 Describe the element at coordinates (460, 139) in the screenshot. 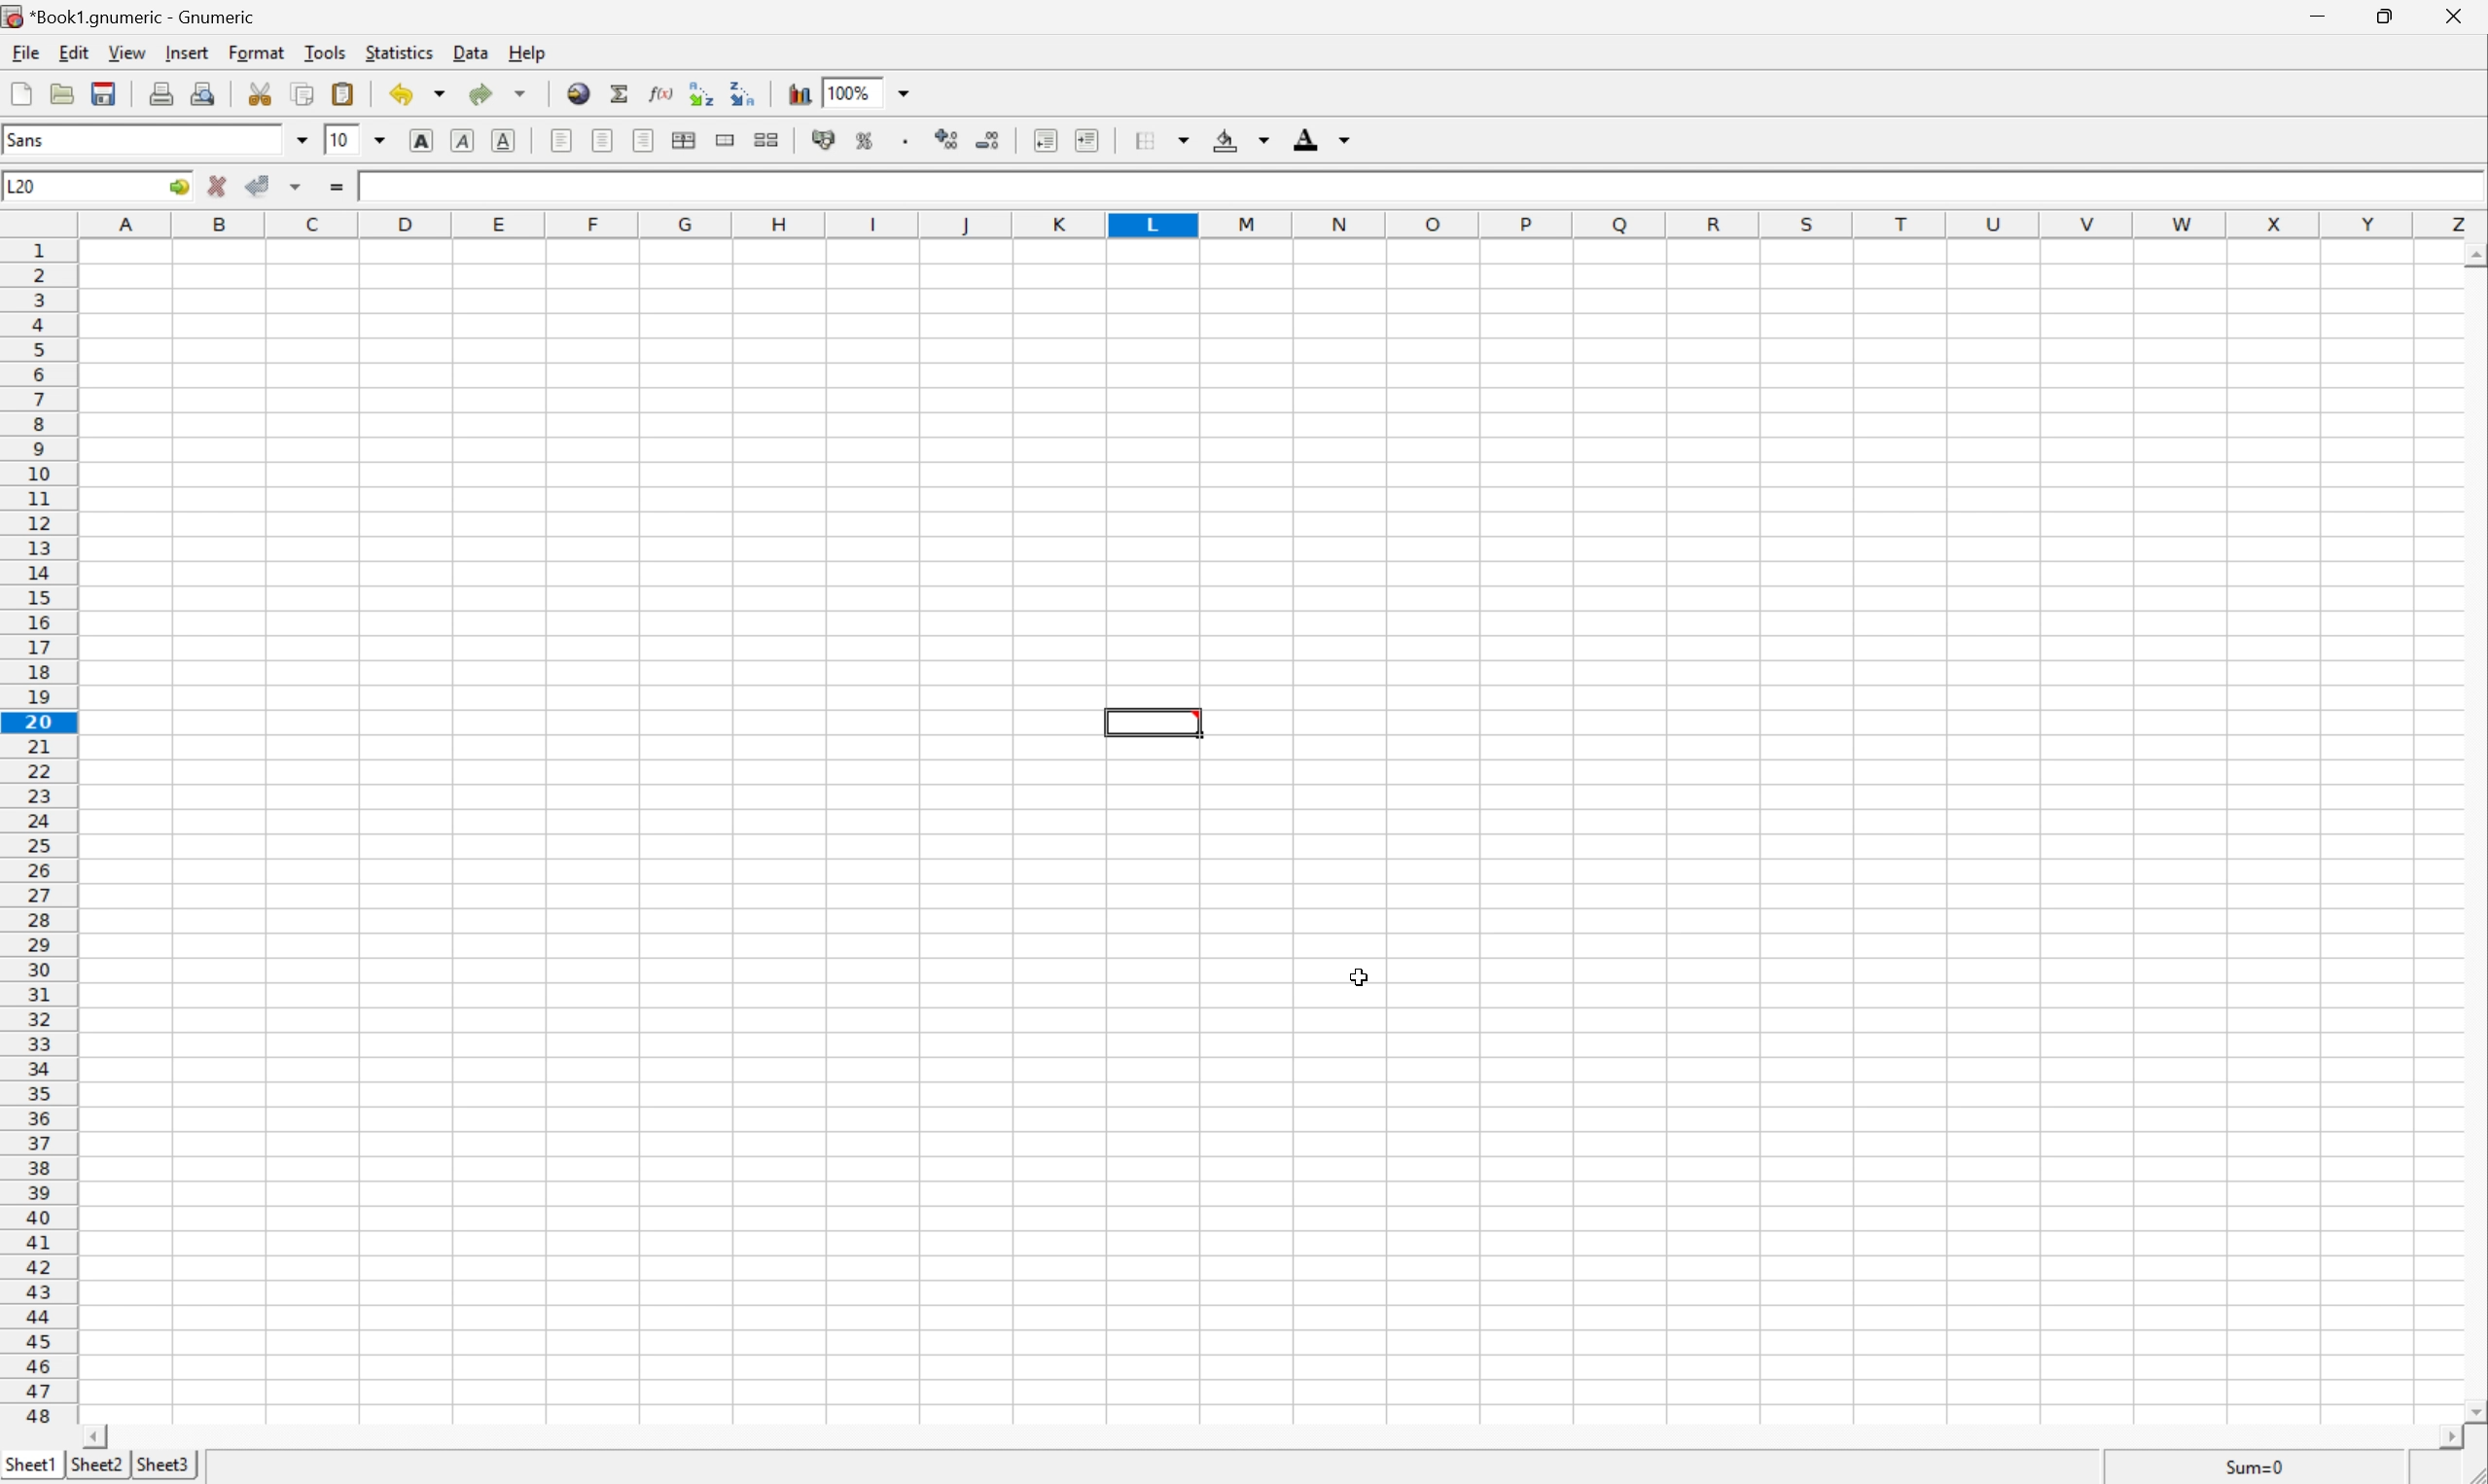

I see `Italic` at that location.